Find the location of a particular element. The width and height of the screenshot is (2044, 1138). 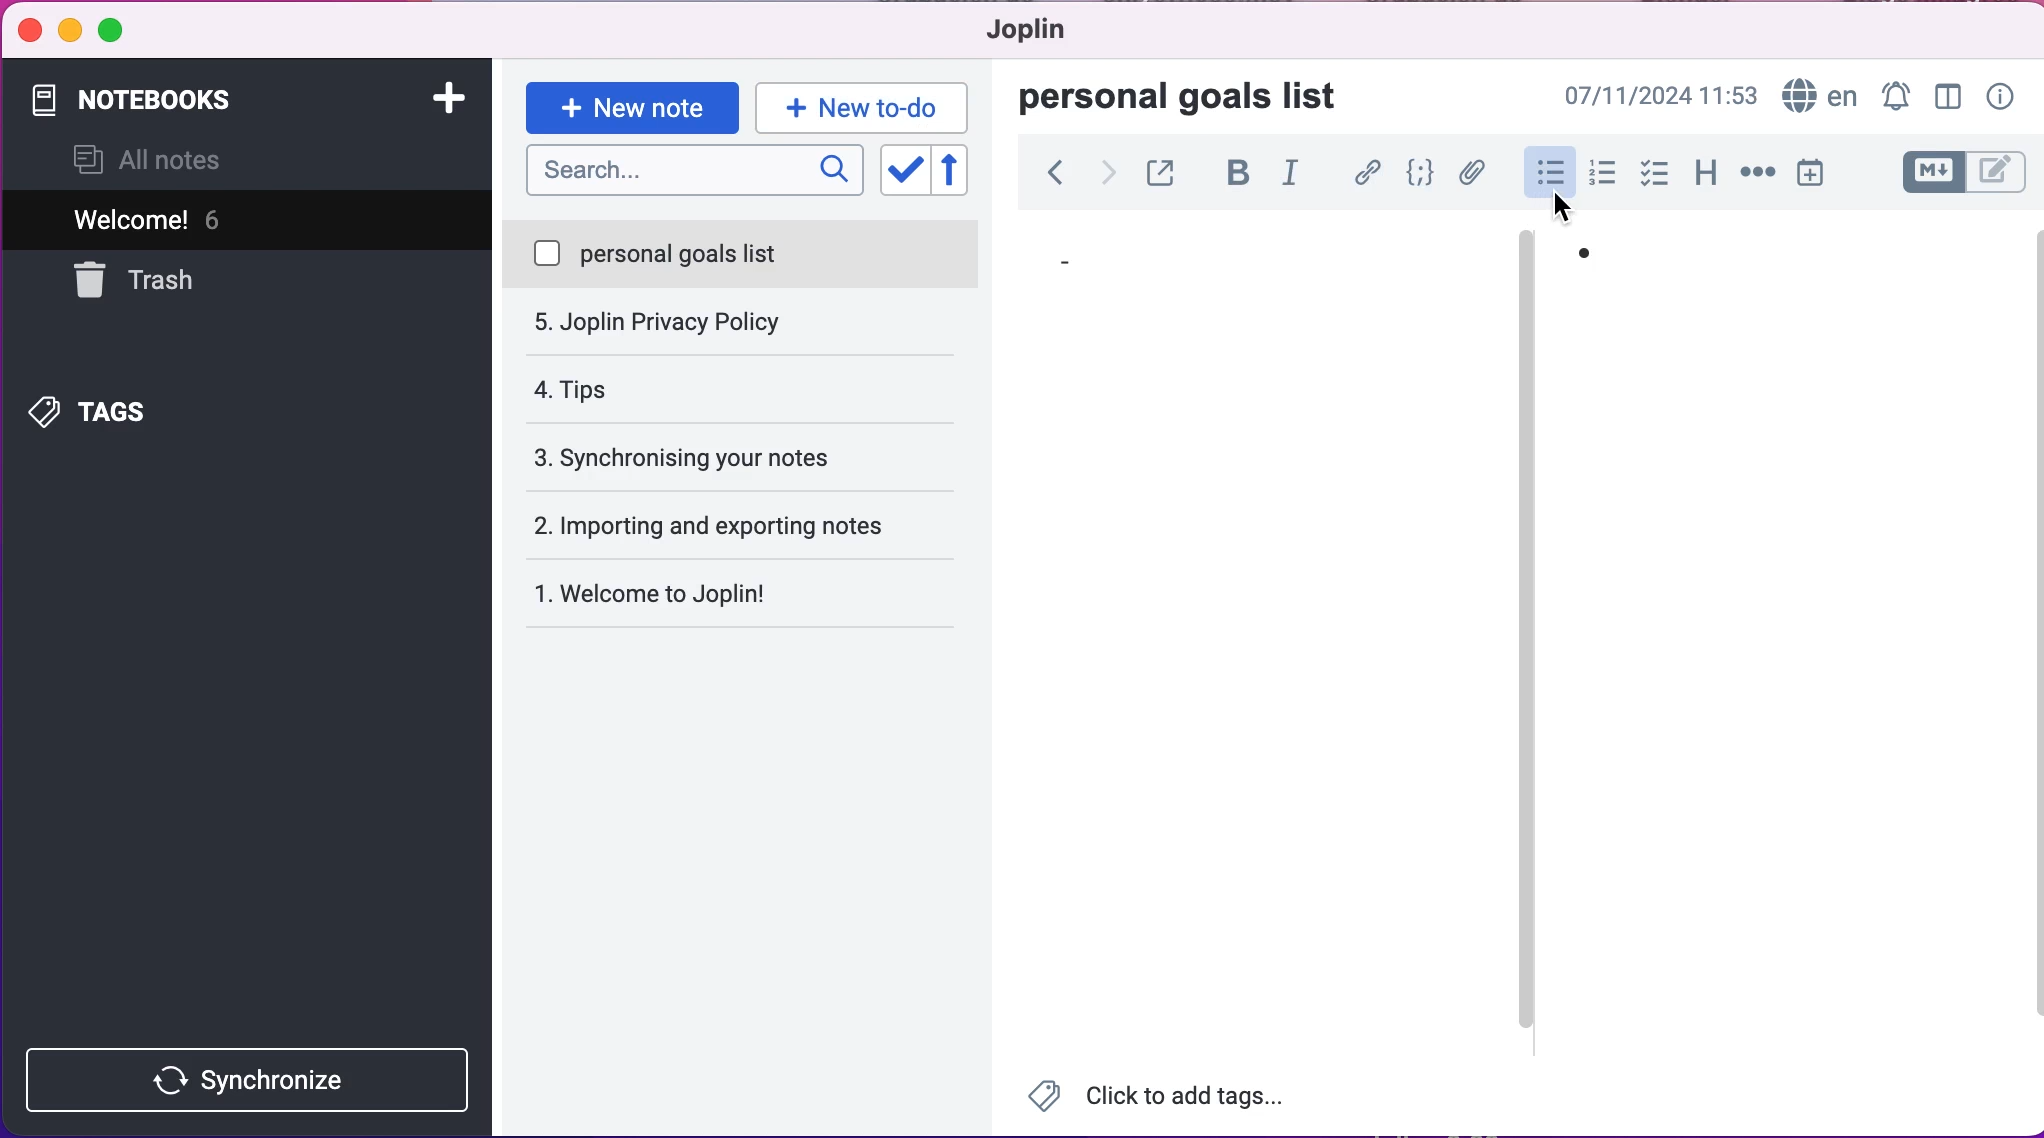

joplin is located at coordinates (1048, 34).